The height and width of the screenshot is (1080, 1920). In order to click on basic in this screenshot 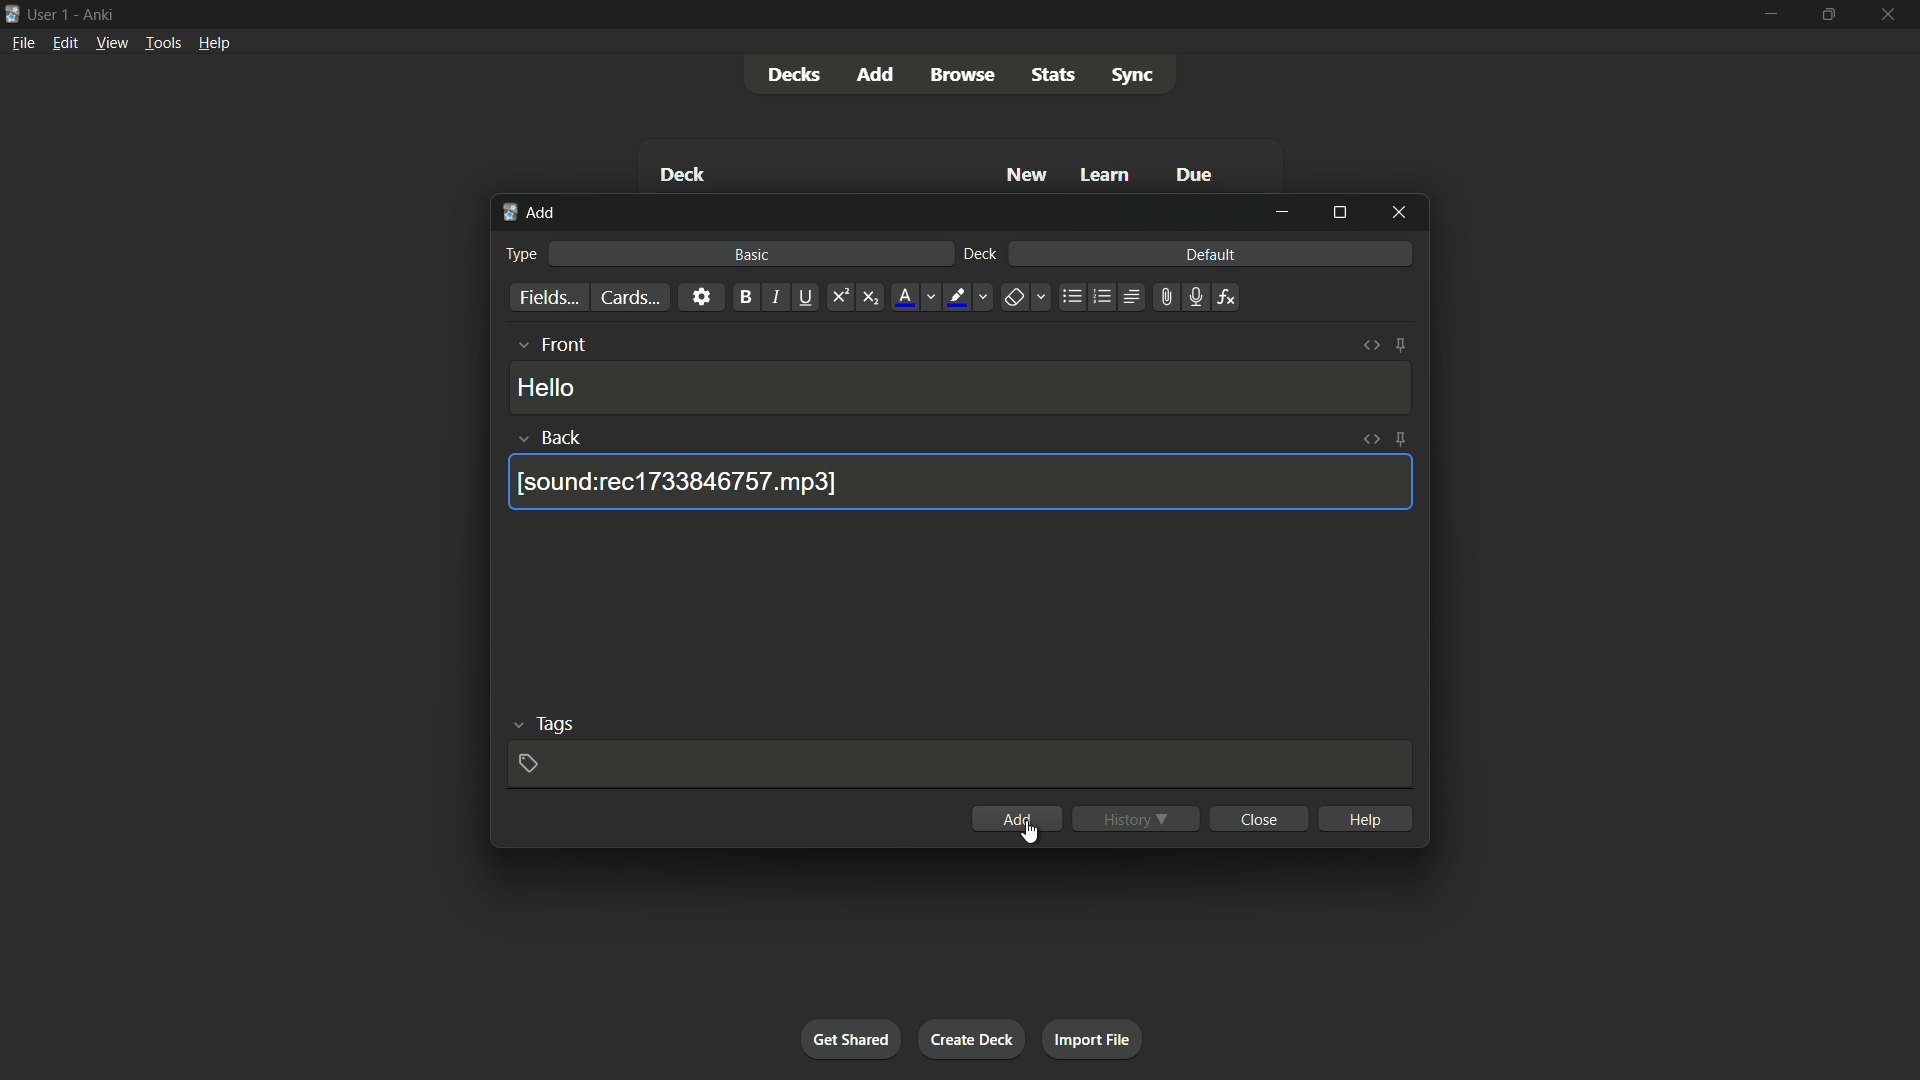, I will do `click(749, 255)`.